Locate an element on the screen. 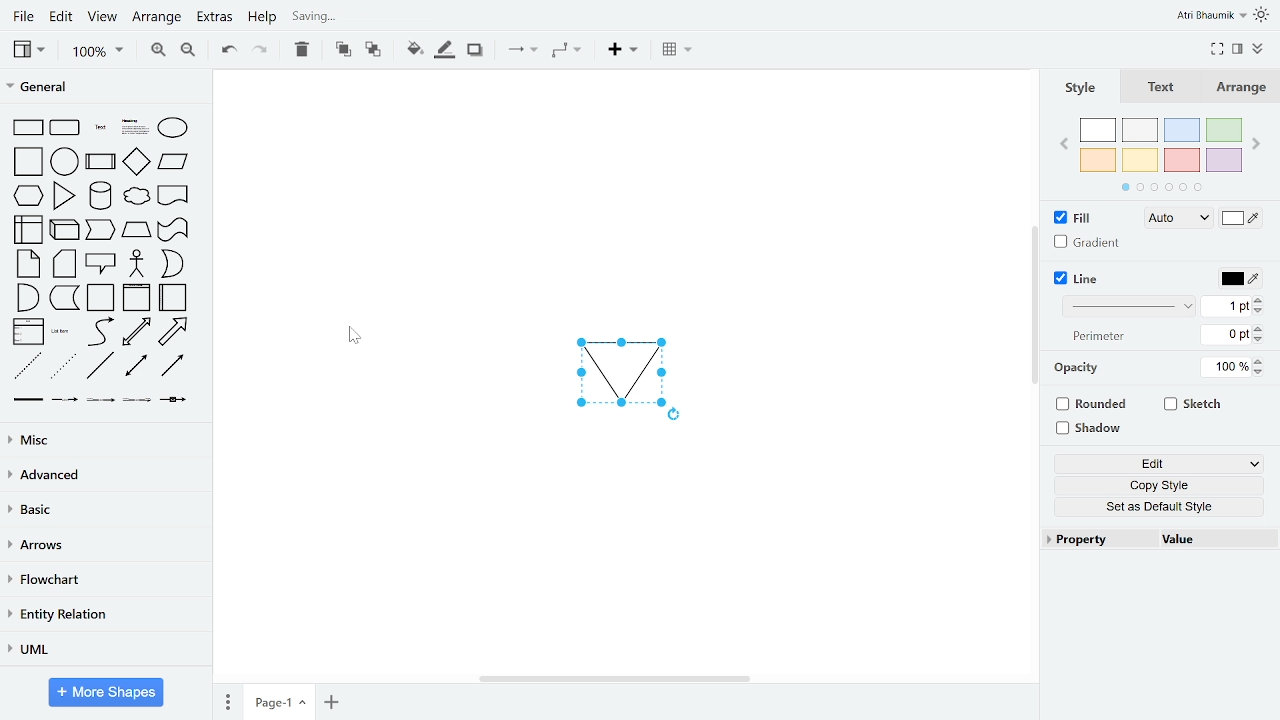 This screenshot has height=720, width=1280. appearence is located at coordinates (1263, 15).